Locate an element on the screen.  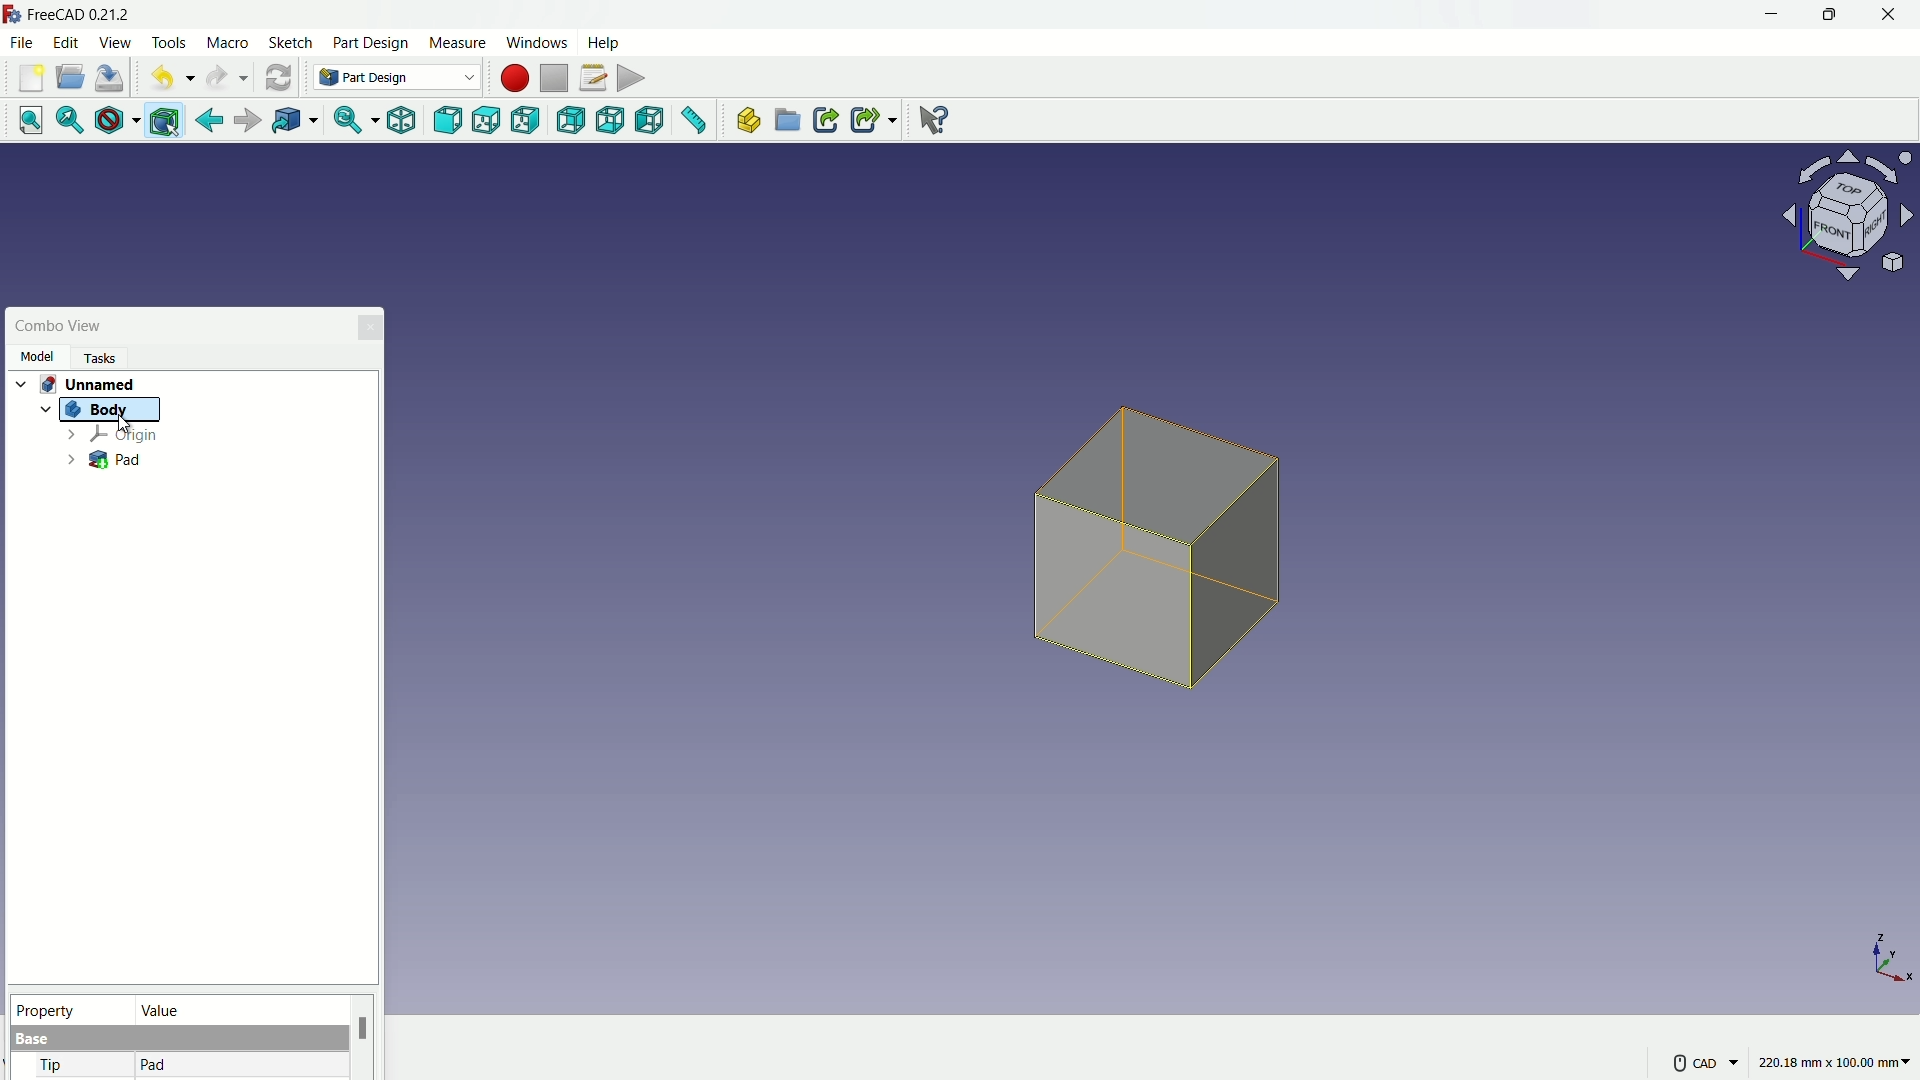
go to linked object is located at coordinates (293, 122).